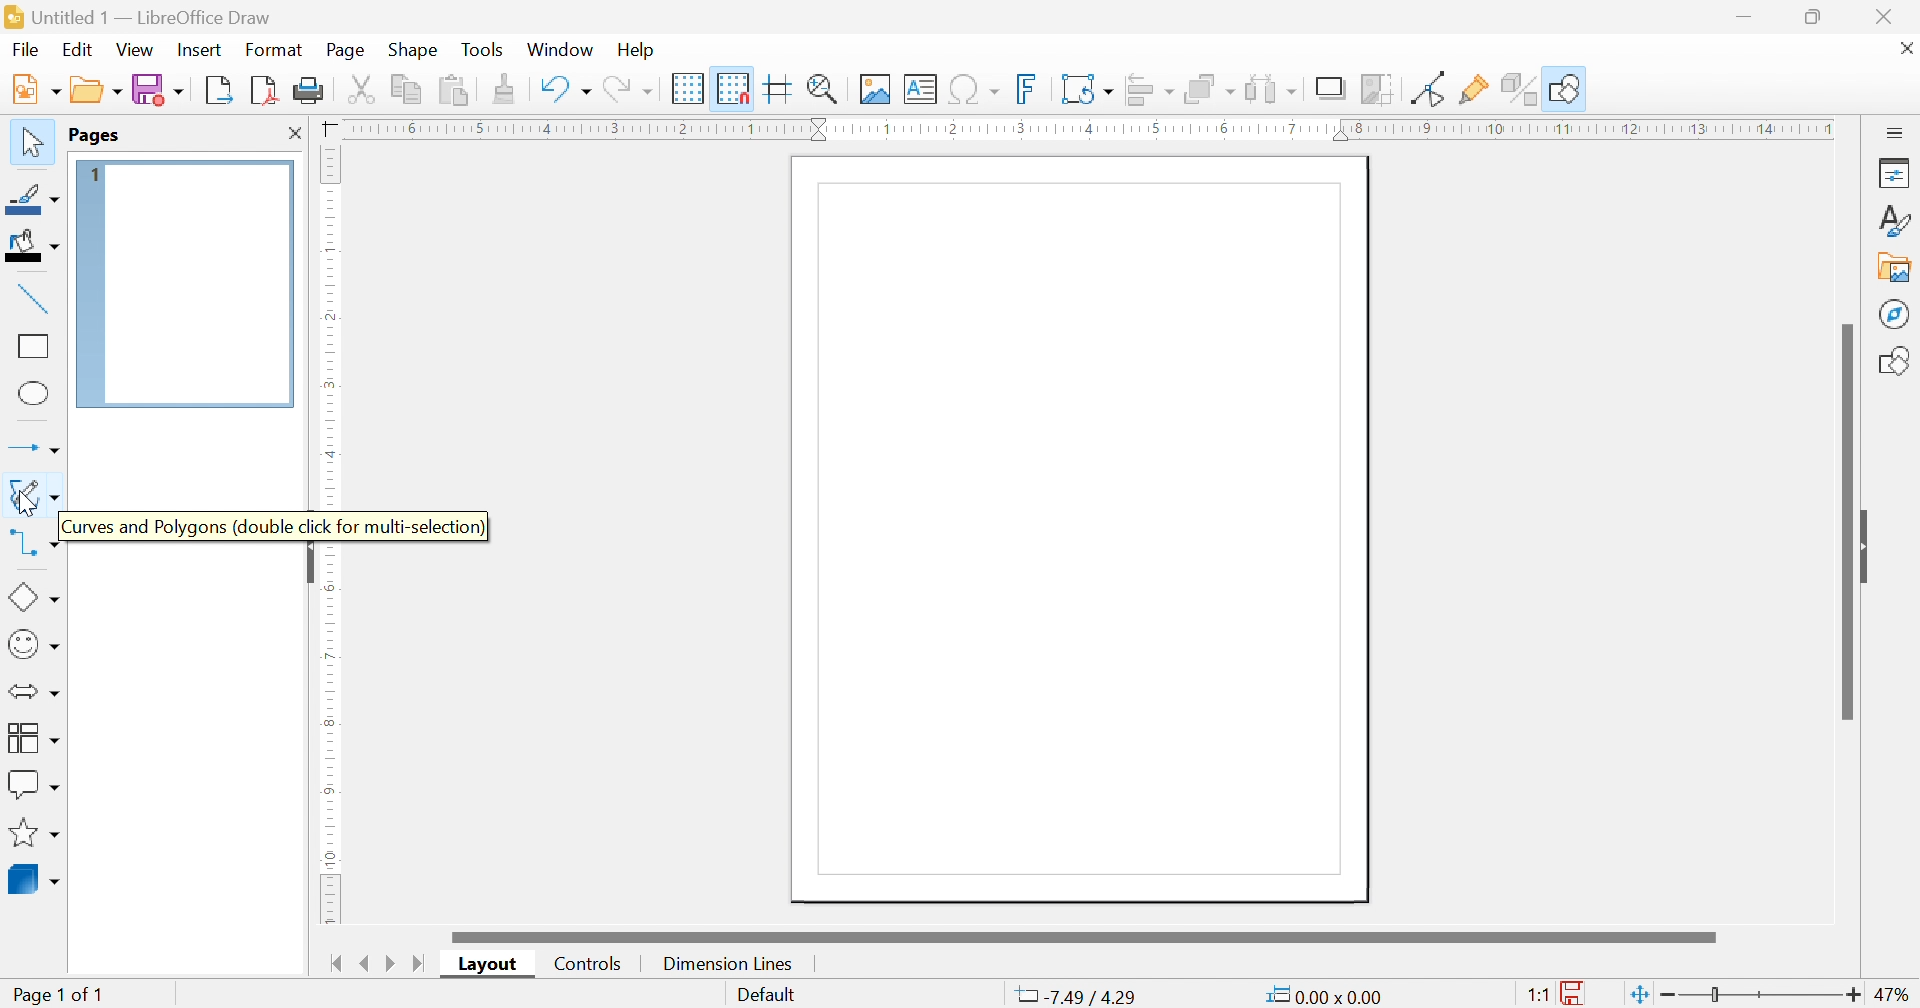 This screenshot has height=1008, width=1920. Describe the element at coordinates (1871, 545) in the screenshot. I see `slide` at that location.